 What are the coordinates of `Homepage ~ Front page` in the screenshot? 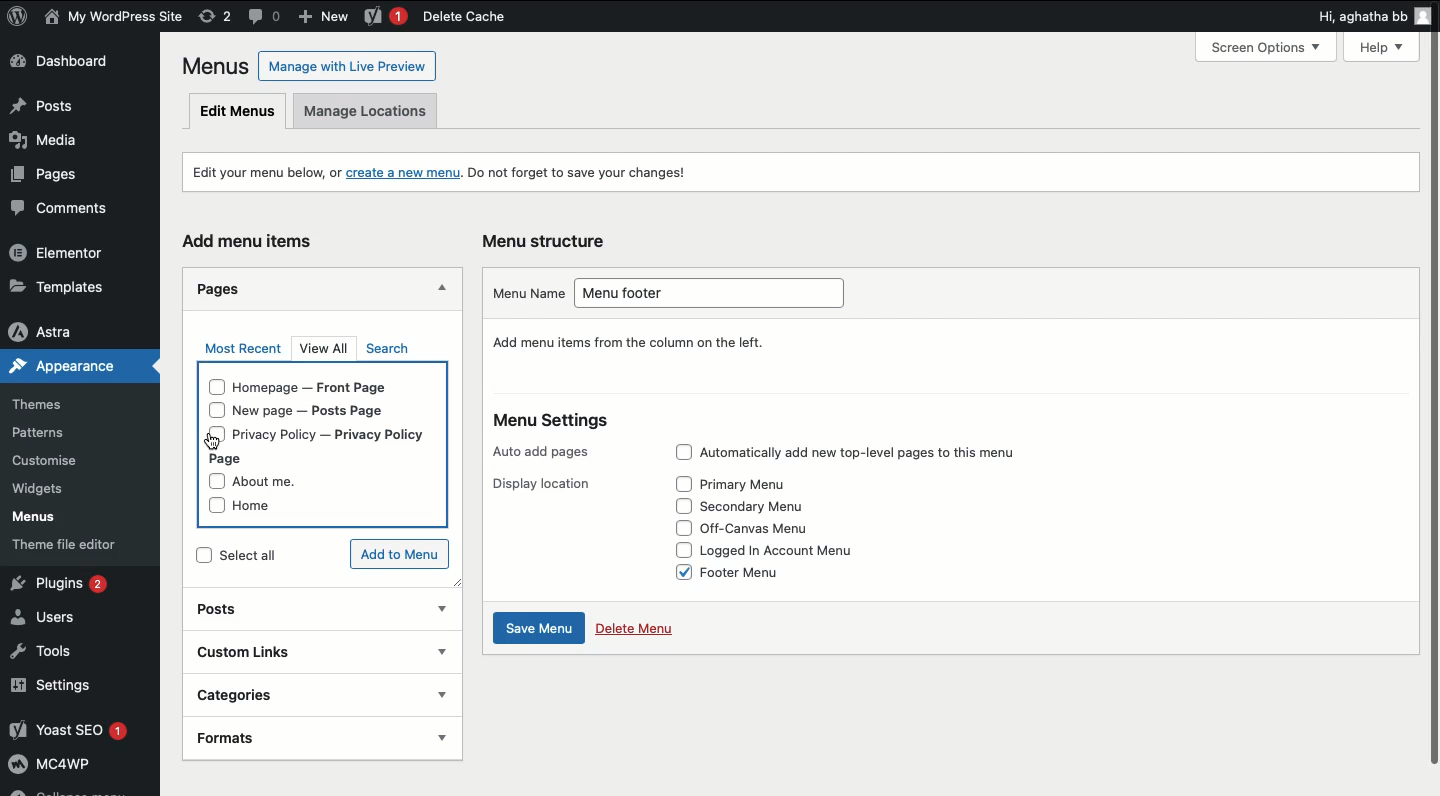 It's located at (324, 386).